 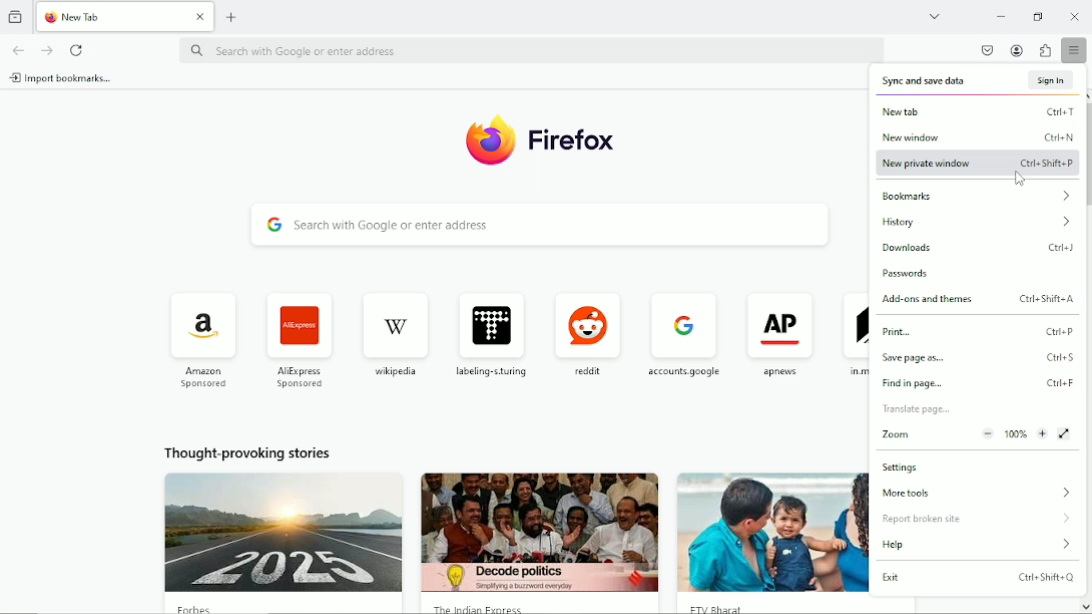 What do you see at coordinates (975, 545) in the screenshot?
I see `help` at bounding box center [975, 545].